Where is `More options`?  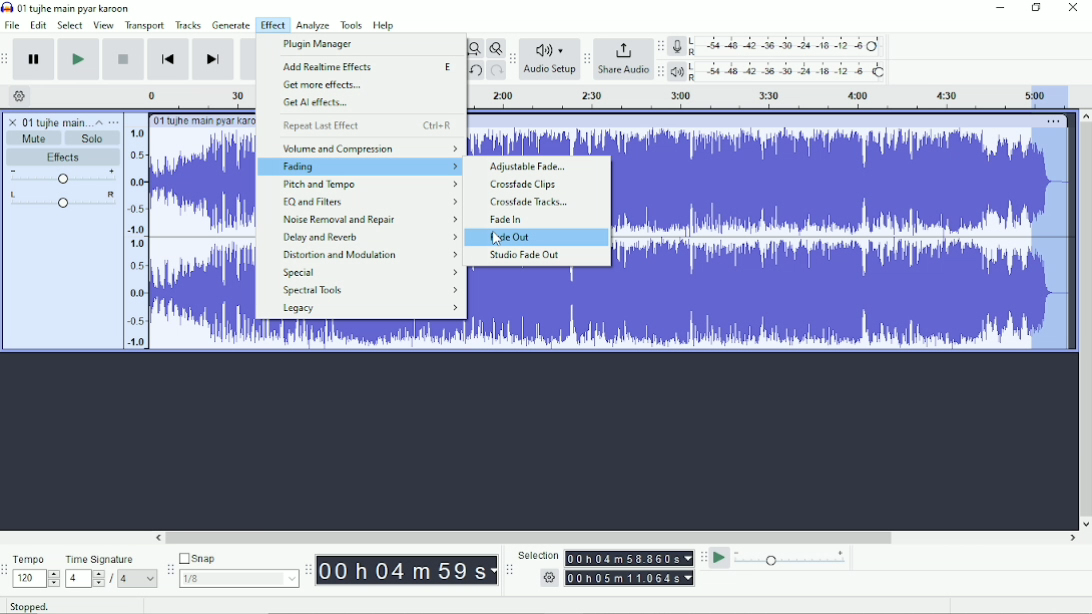
More options is located at coordinates (1054, 121).